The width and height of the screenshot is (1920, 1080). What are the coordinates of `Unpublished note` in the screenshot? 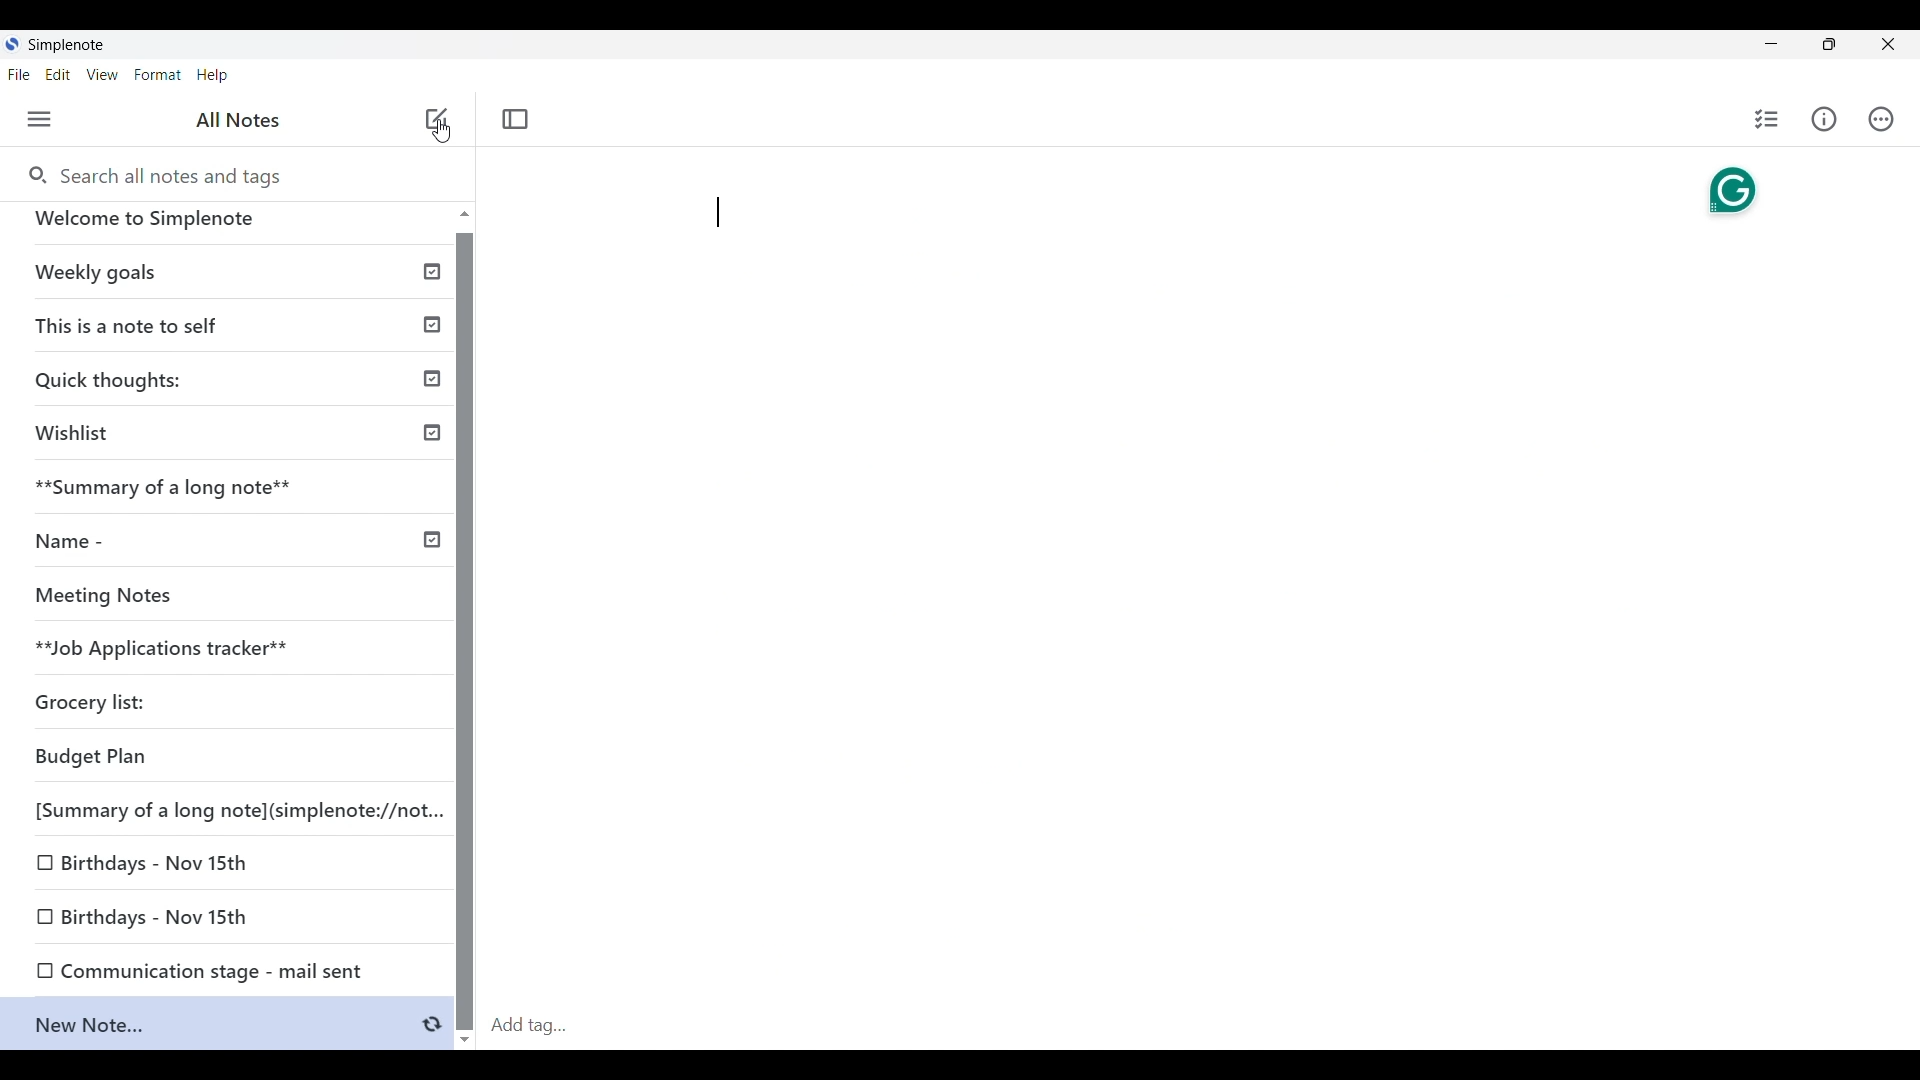 It's located at (251, 815).